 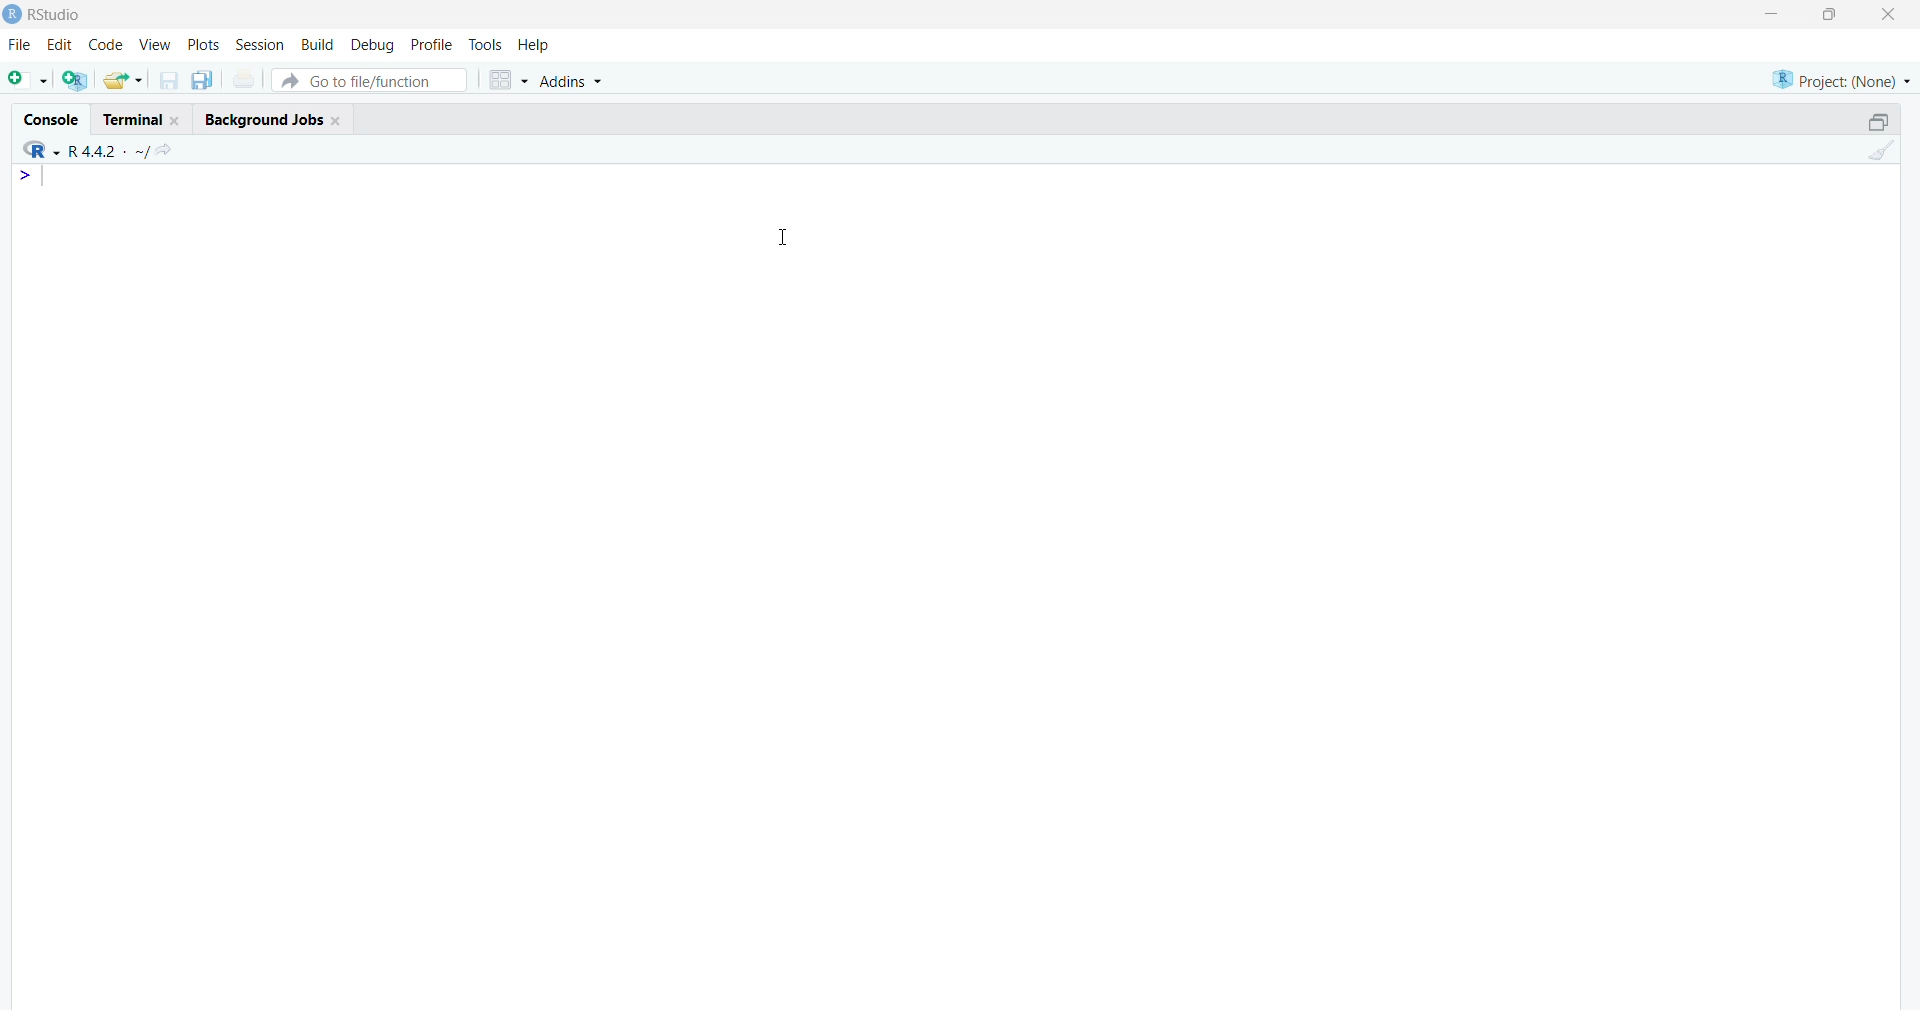 I want to click on background jobs, so click(x=273, y=119).